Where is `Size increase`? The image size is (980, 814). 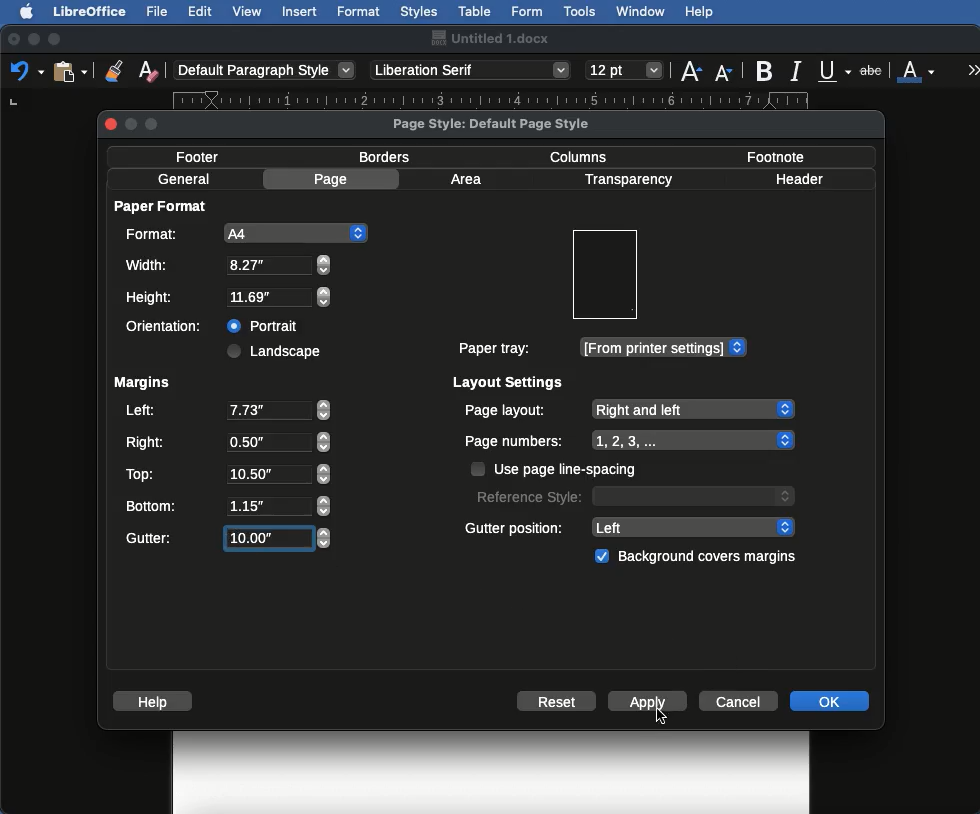
Size increase is located at coordinates (690, 69).